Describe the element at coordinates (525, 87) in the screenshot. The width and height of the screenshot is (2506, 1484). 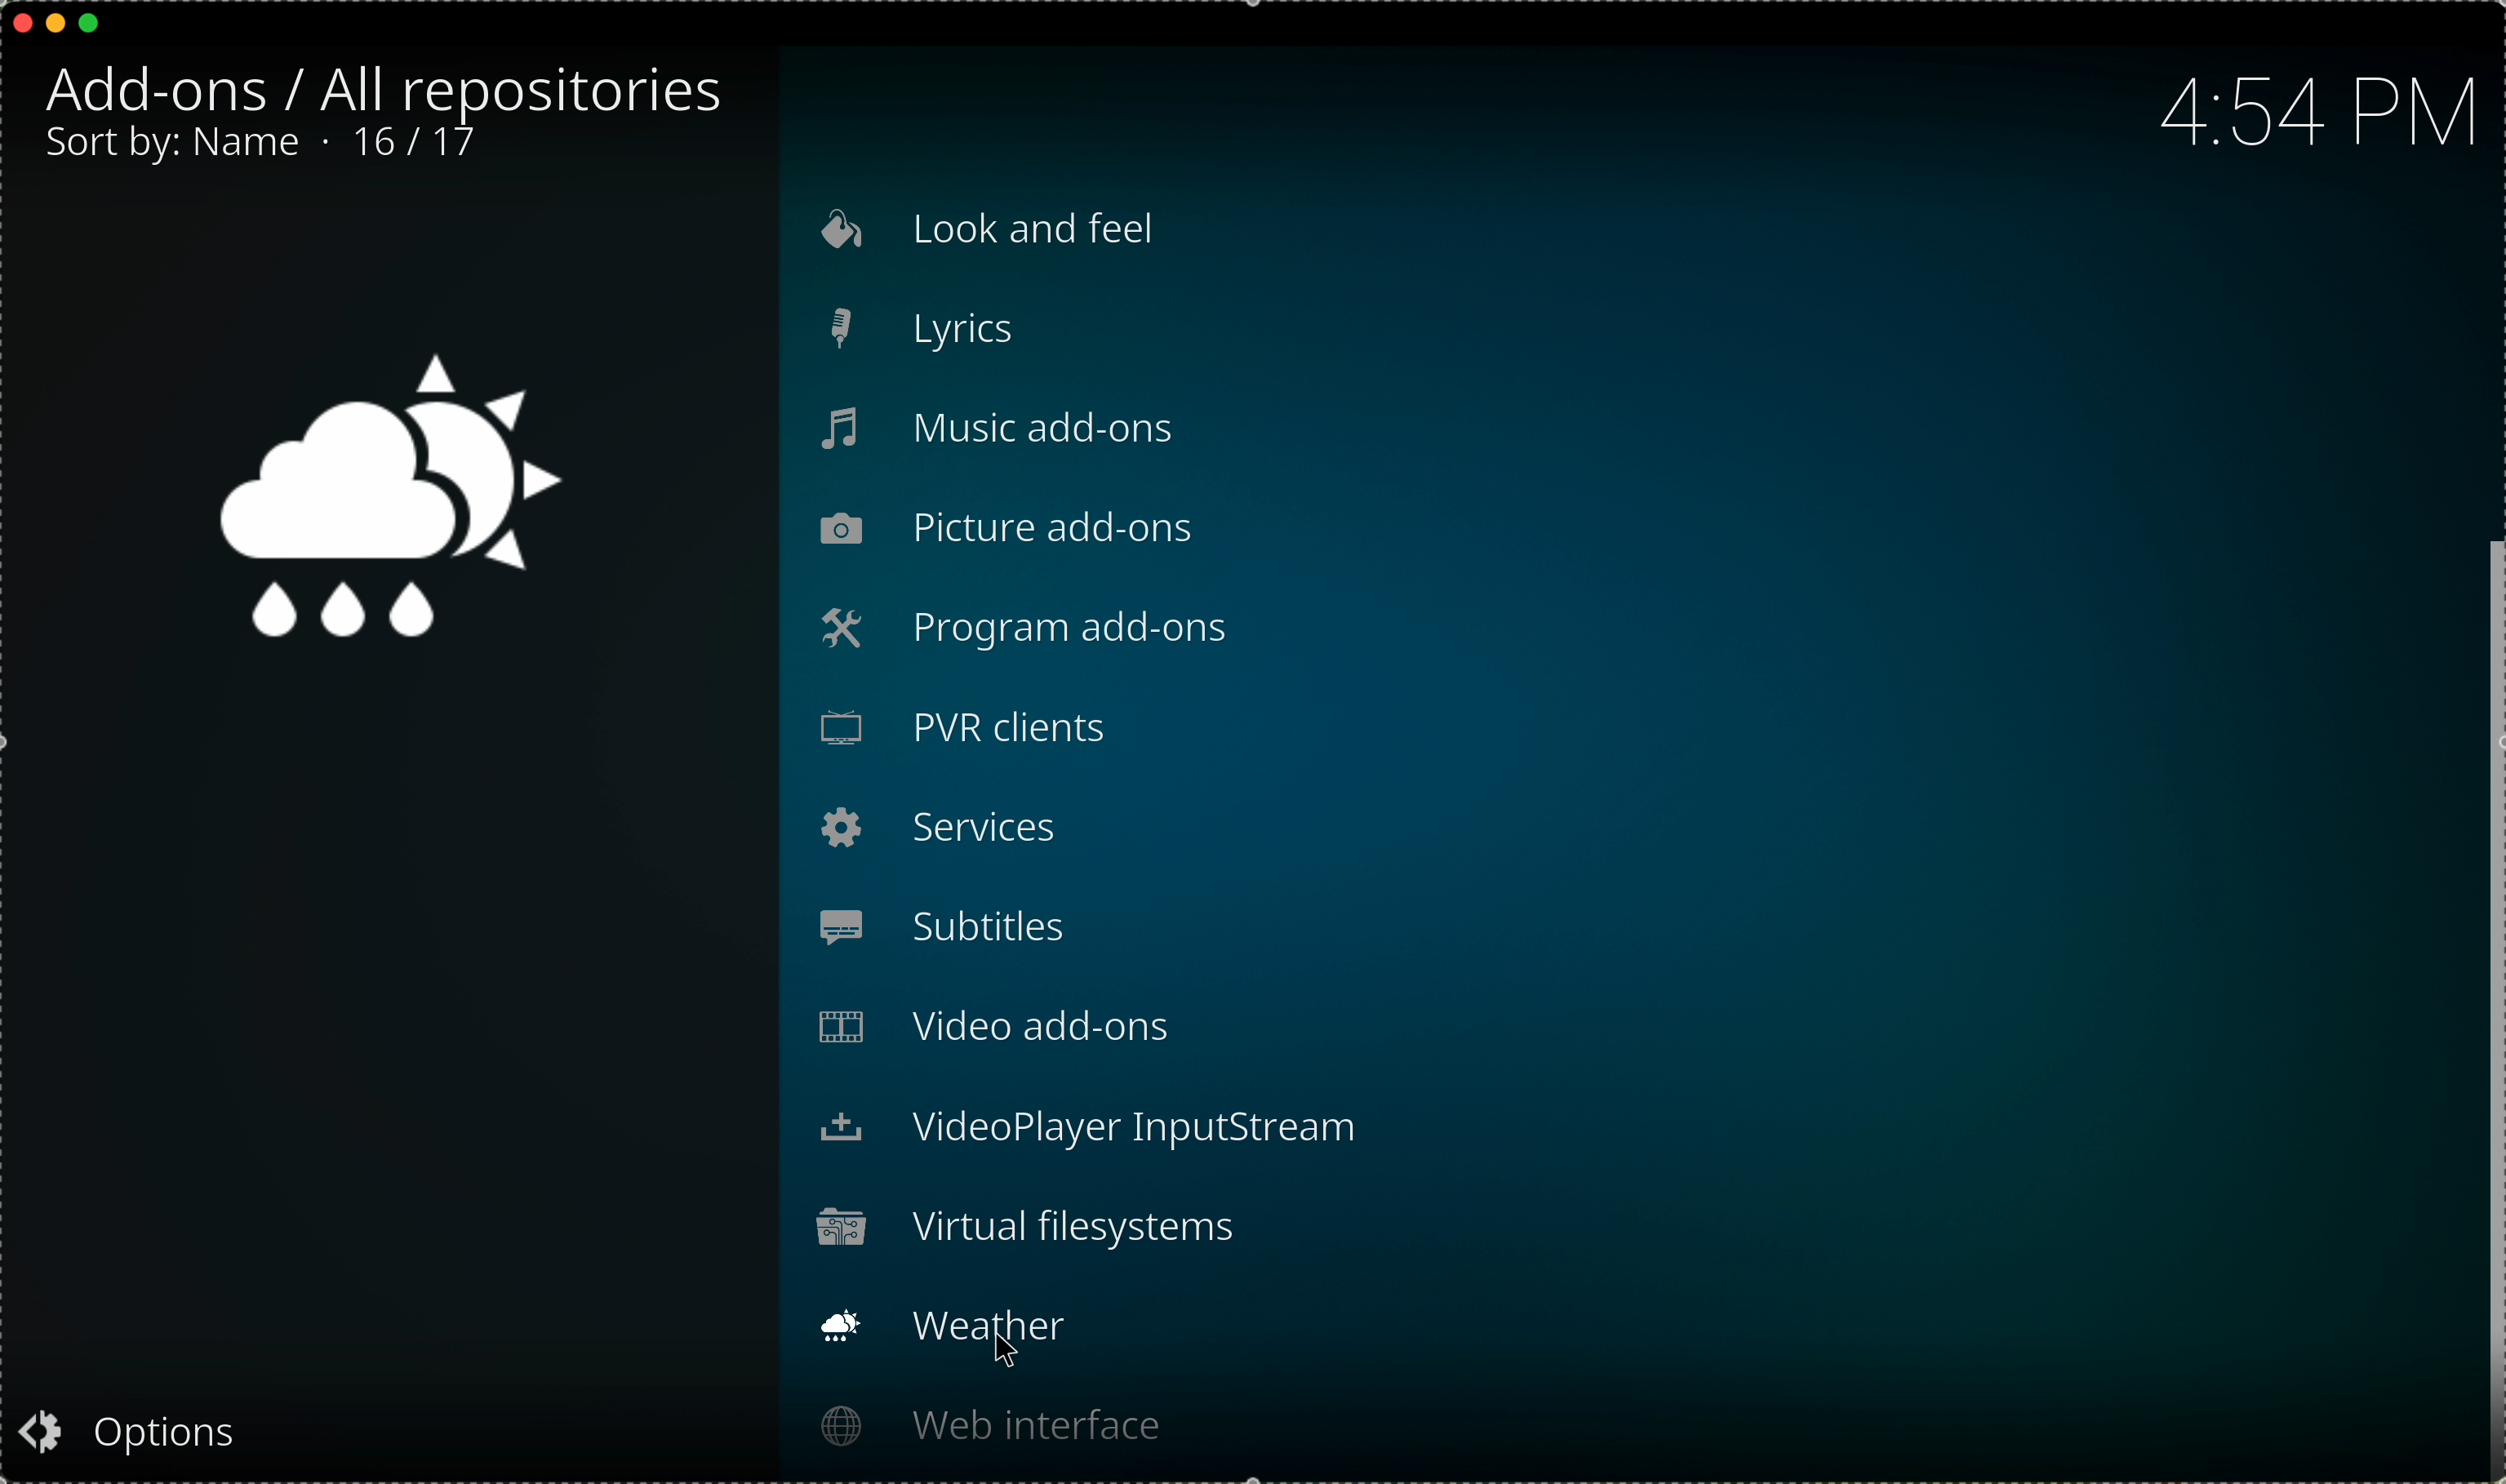
I see `all repositories` at that location.